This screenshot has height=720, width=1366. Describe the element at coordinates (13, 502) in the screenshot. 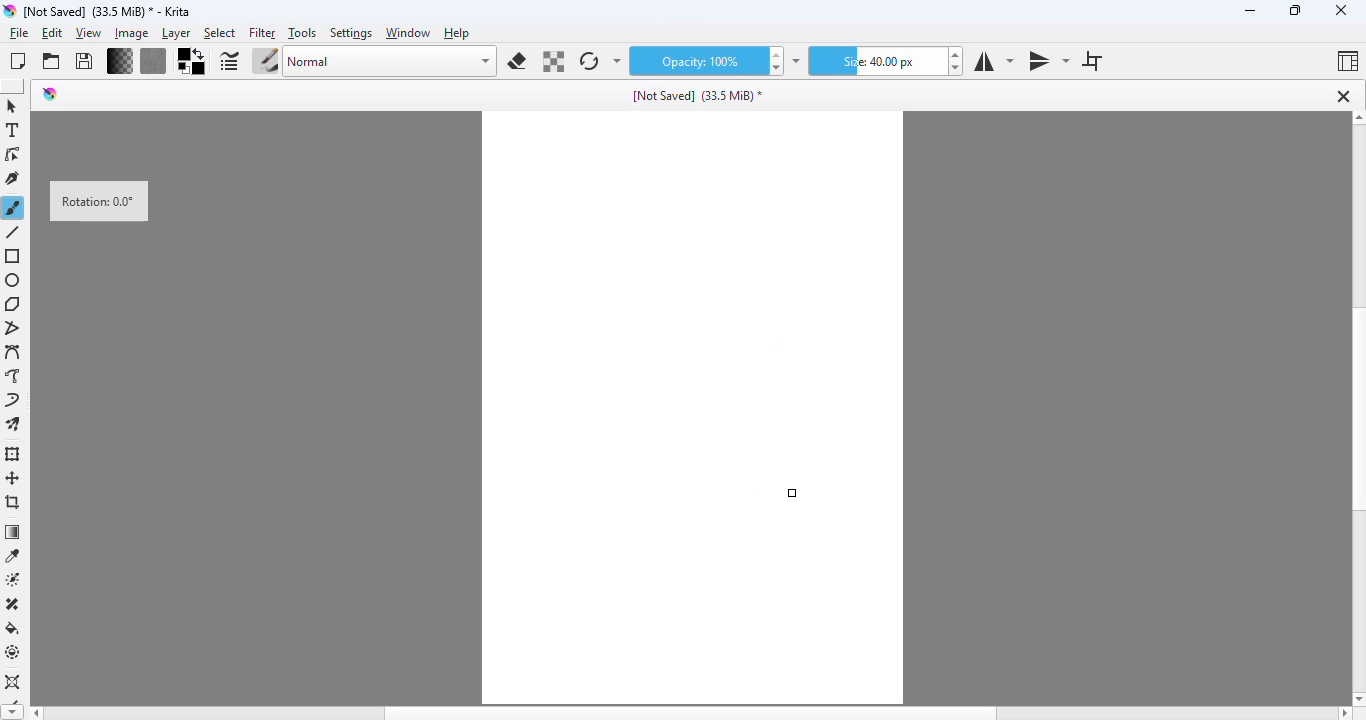

I see `crop the image to an area` at that location.